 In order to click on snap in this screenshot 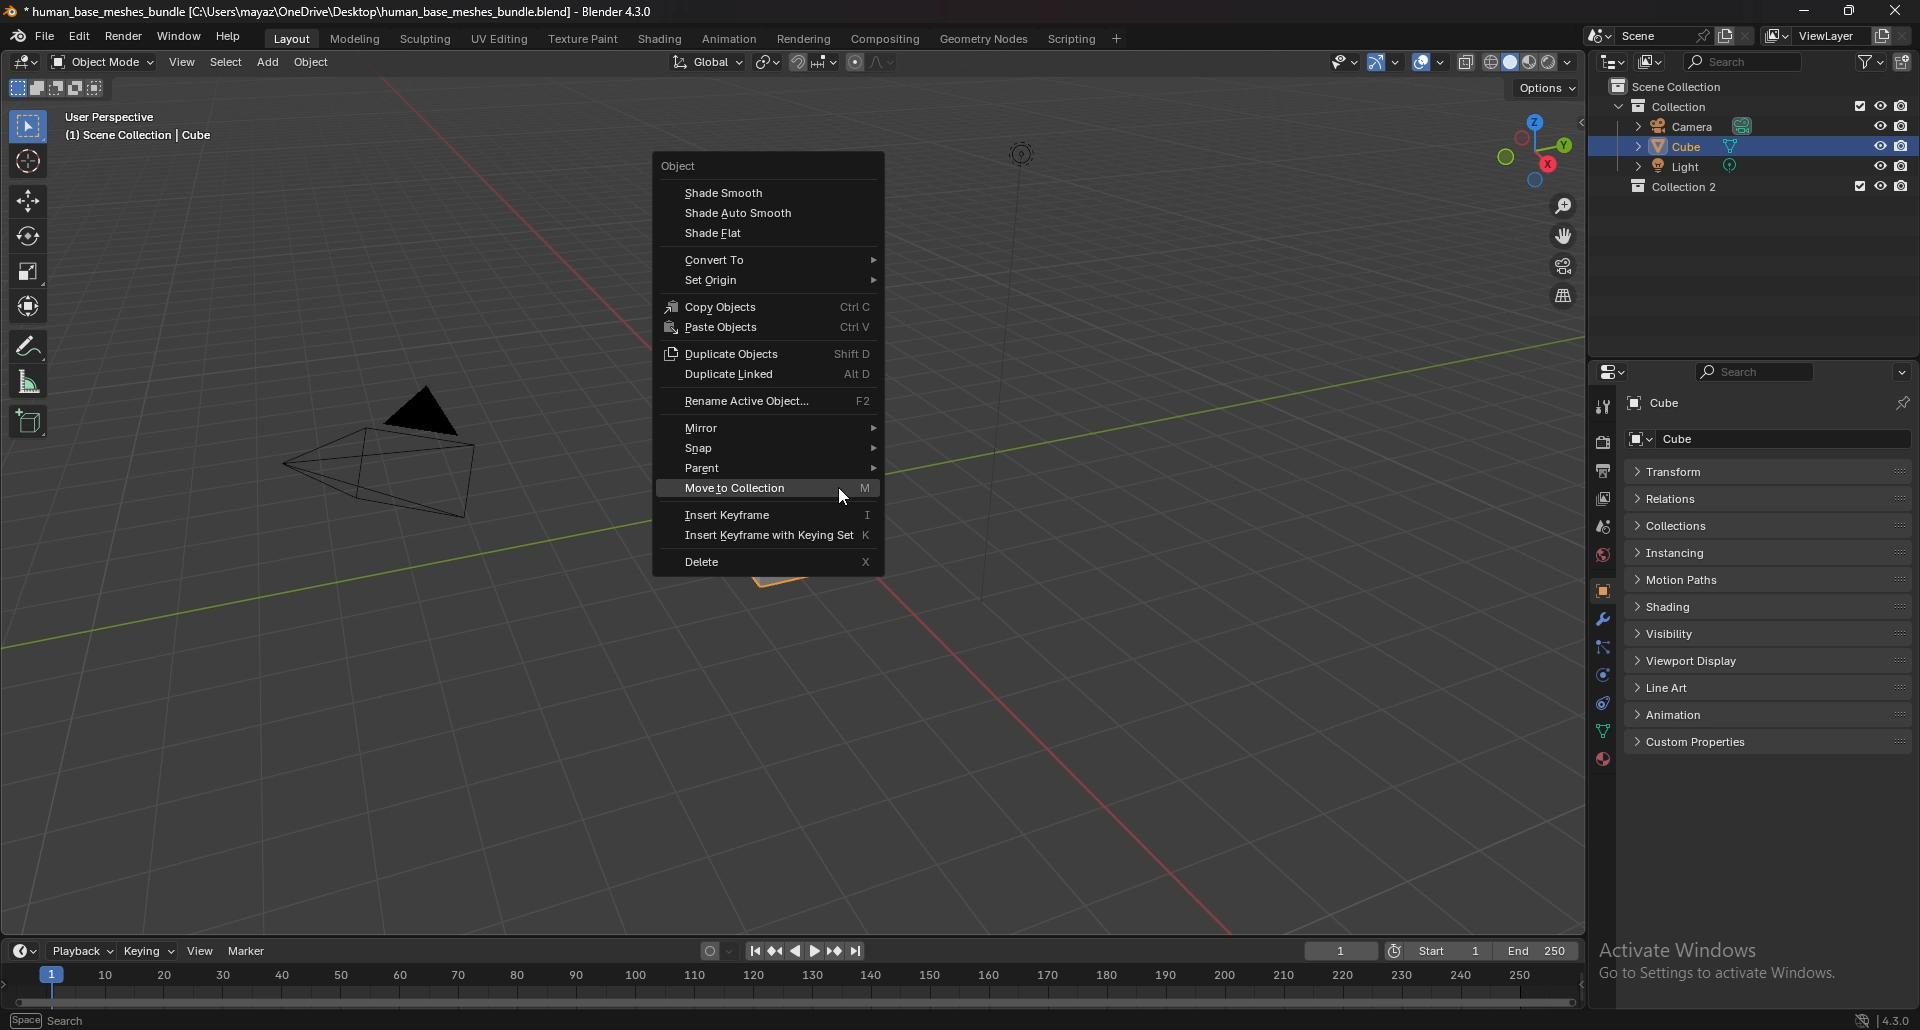, I will do `click(775, 448)`.